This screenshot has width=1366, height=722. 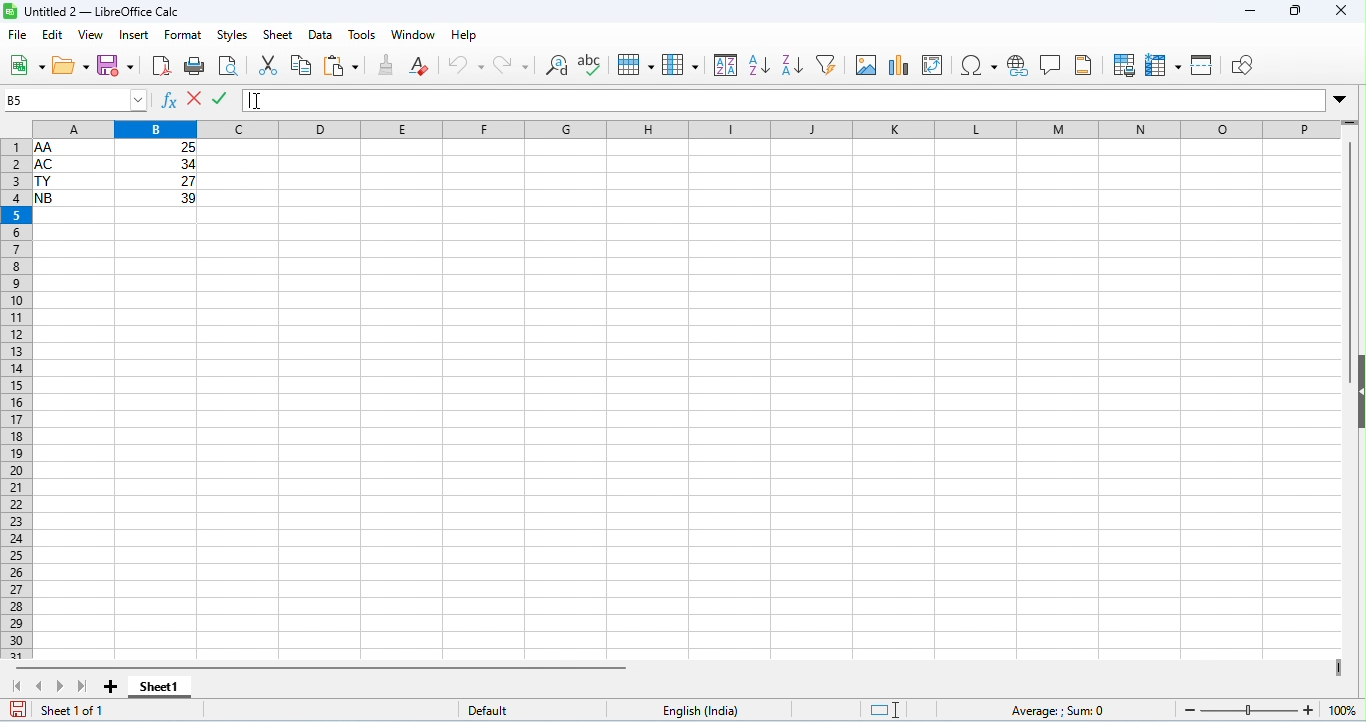 What do you see at coordinates (230, 67) in the screenshot?
I see `print preview` at bounding box center [230, 67].